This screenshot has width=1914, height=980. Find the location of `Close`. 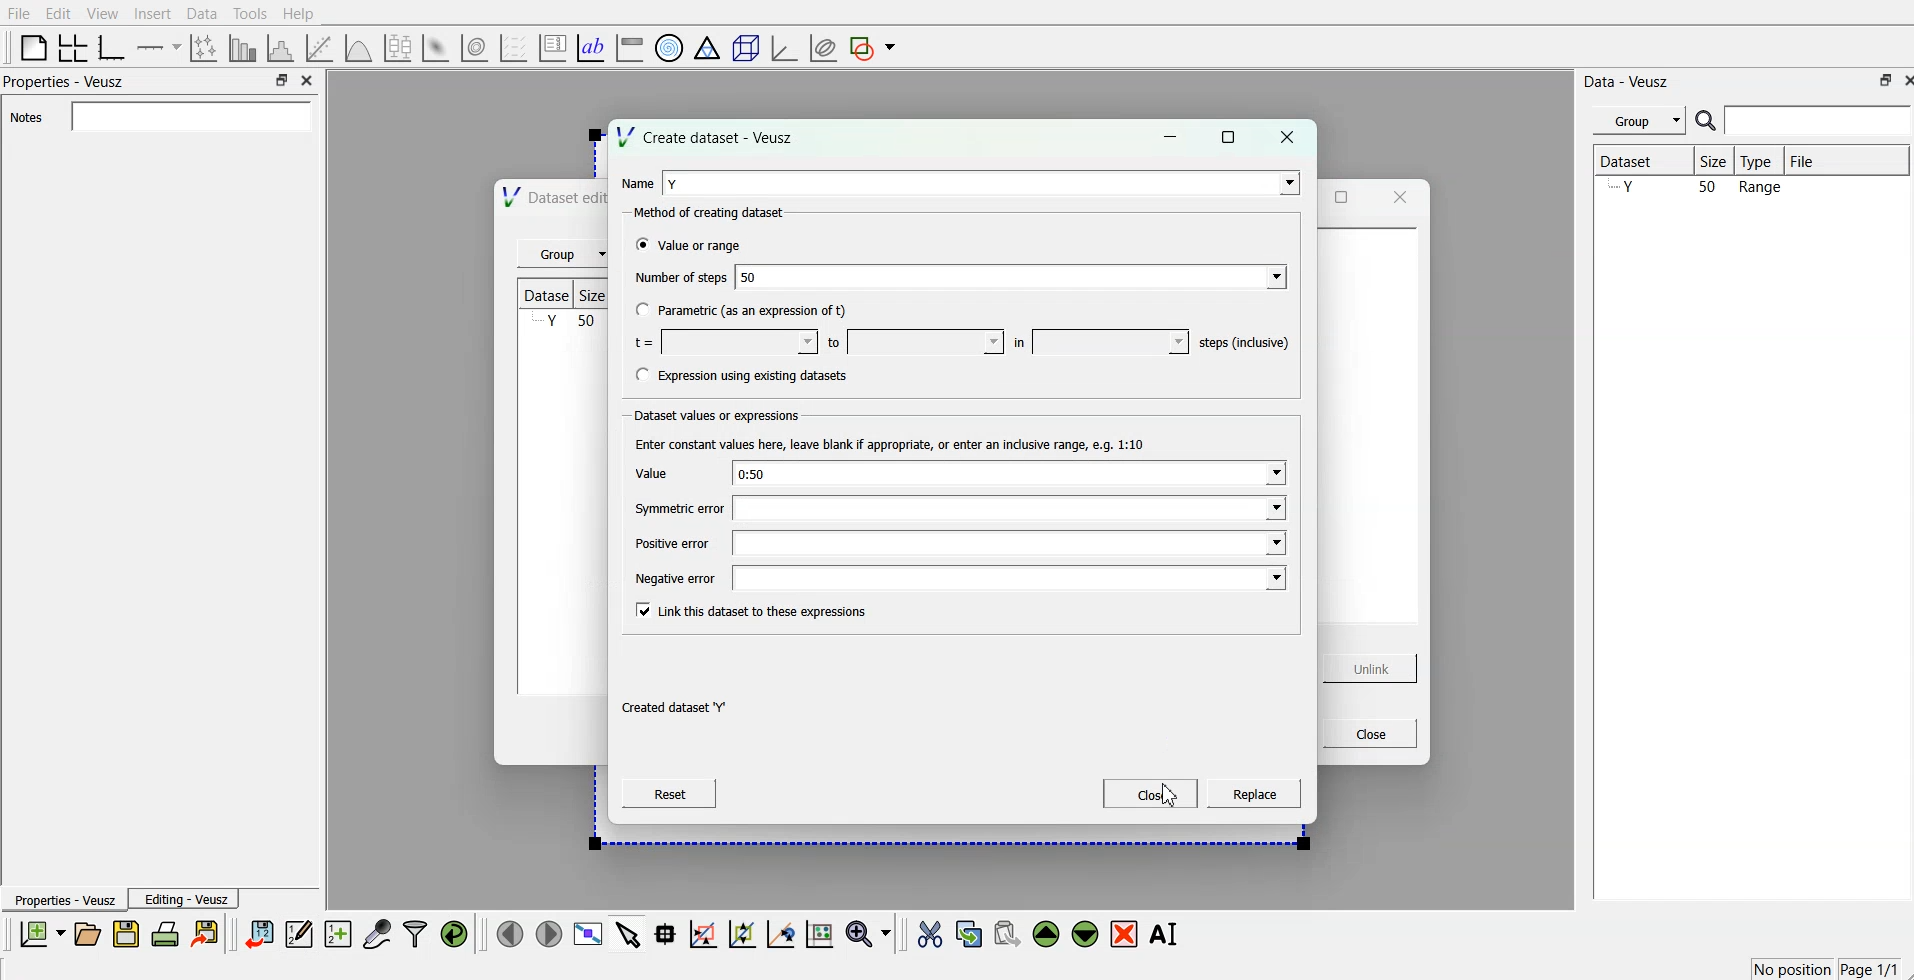

Close is located at coordinates (1367, 732).